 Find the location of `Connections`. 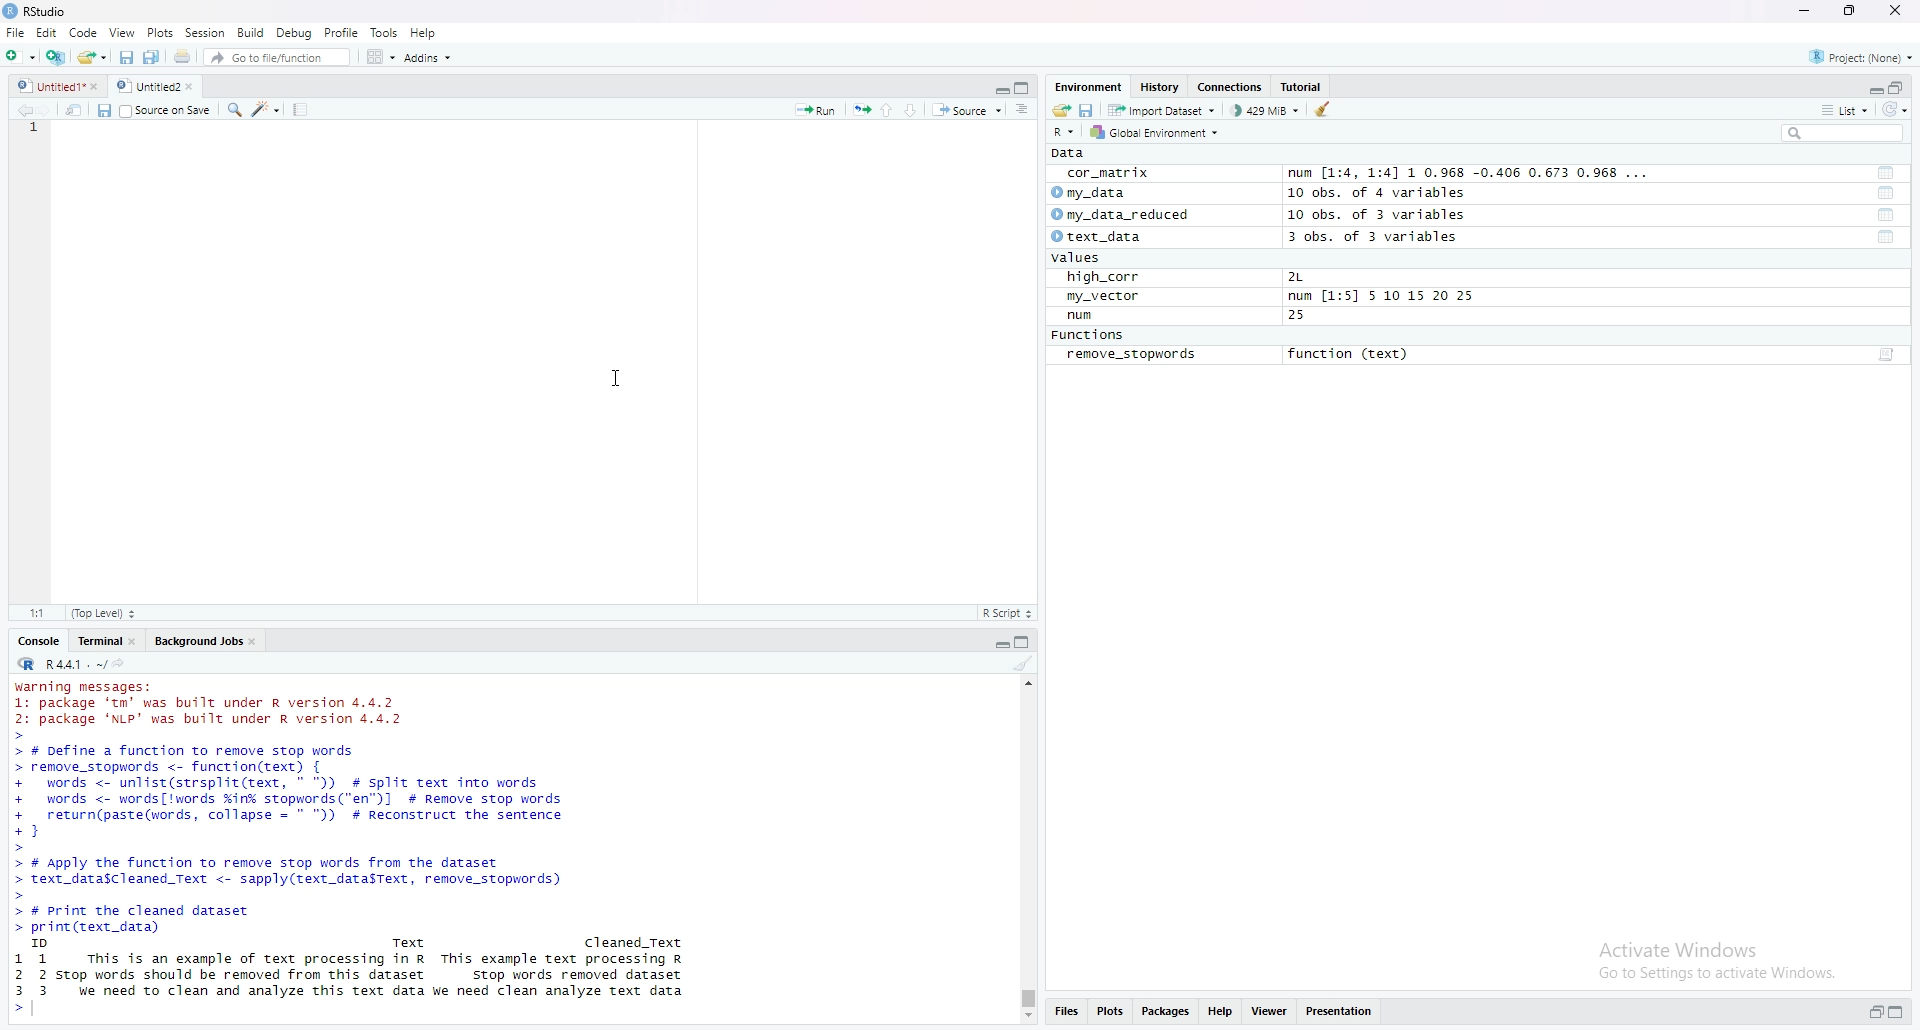

Connections is located at coordinates (1230, 88).